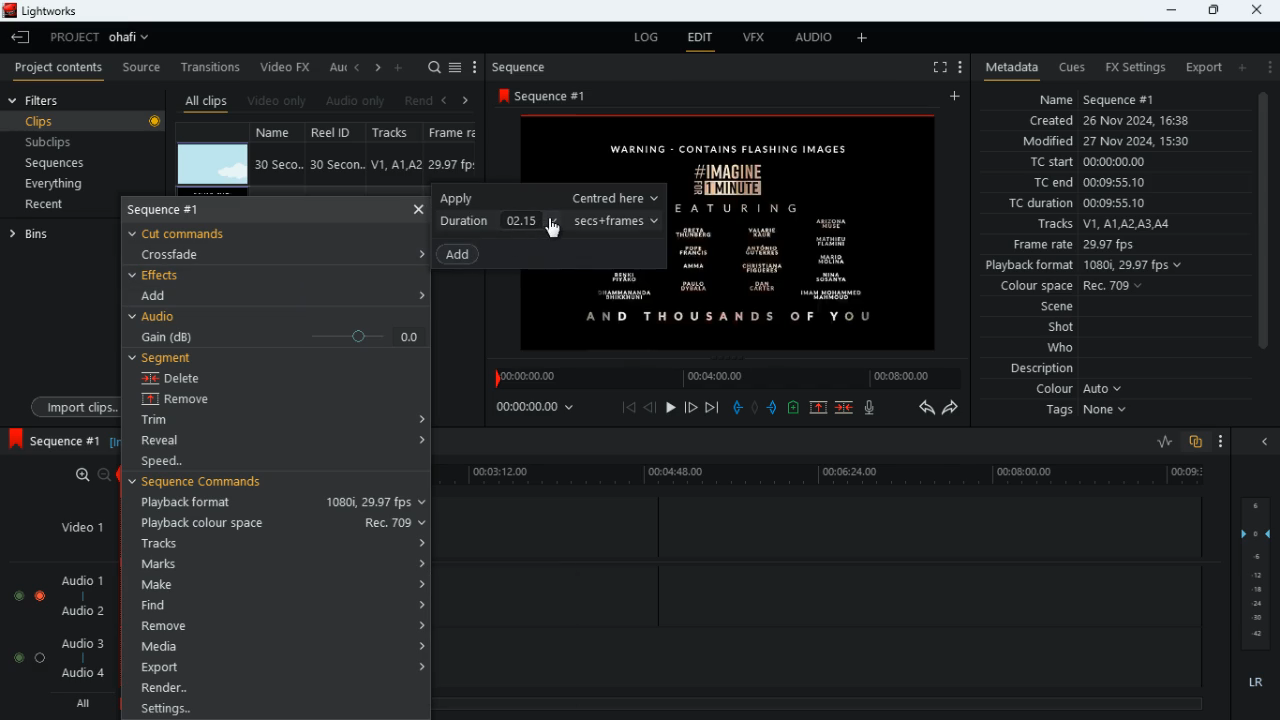  I want to click on list, so click(455, 68).